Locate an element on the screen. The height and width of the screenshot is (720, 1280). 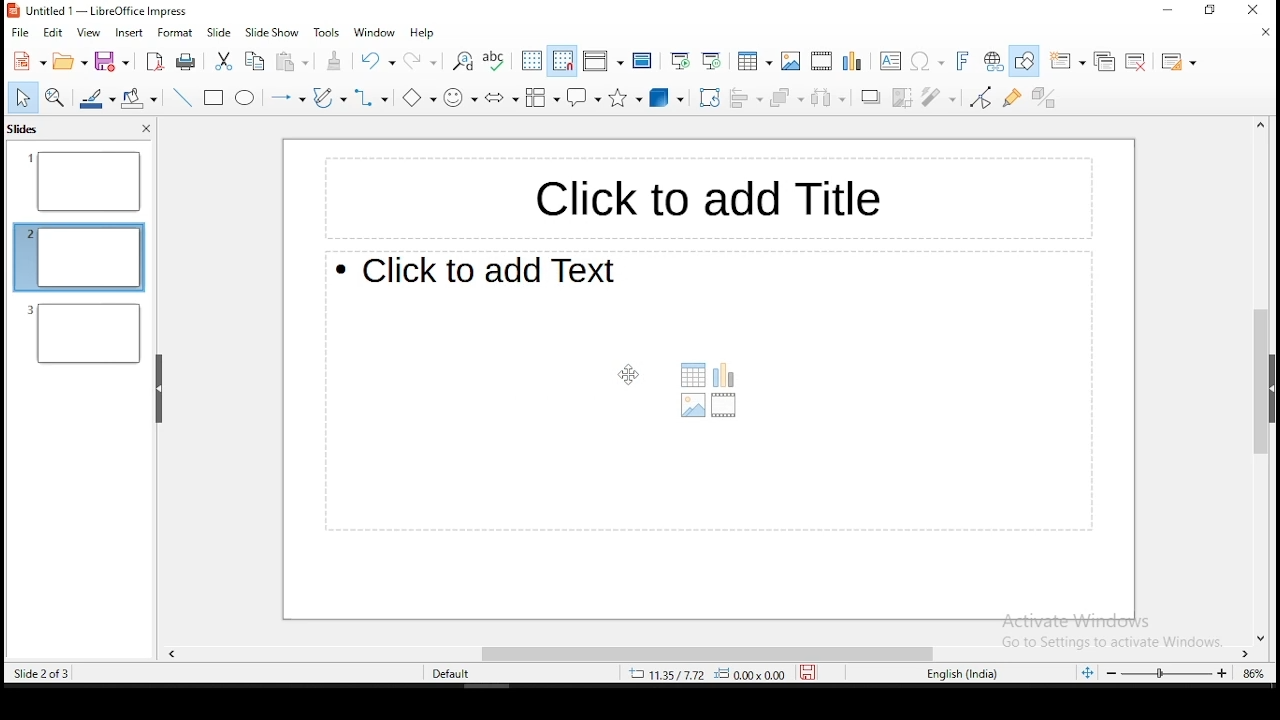
zoom slider is located at coordinates (1167, 673).